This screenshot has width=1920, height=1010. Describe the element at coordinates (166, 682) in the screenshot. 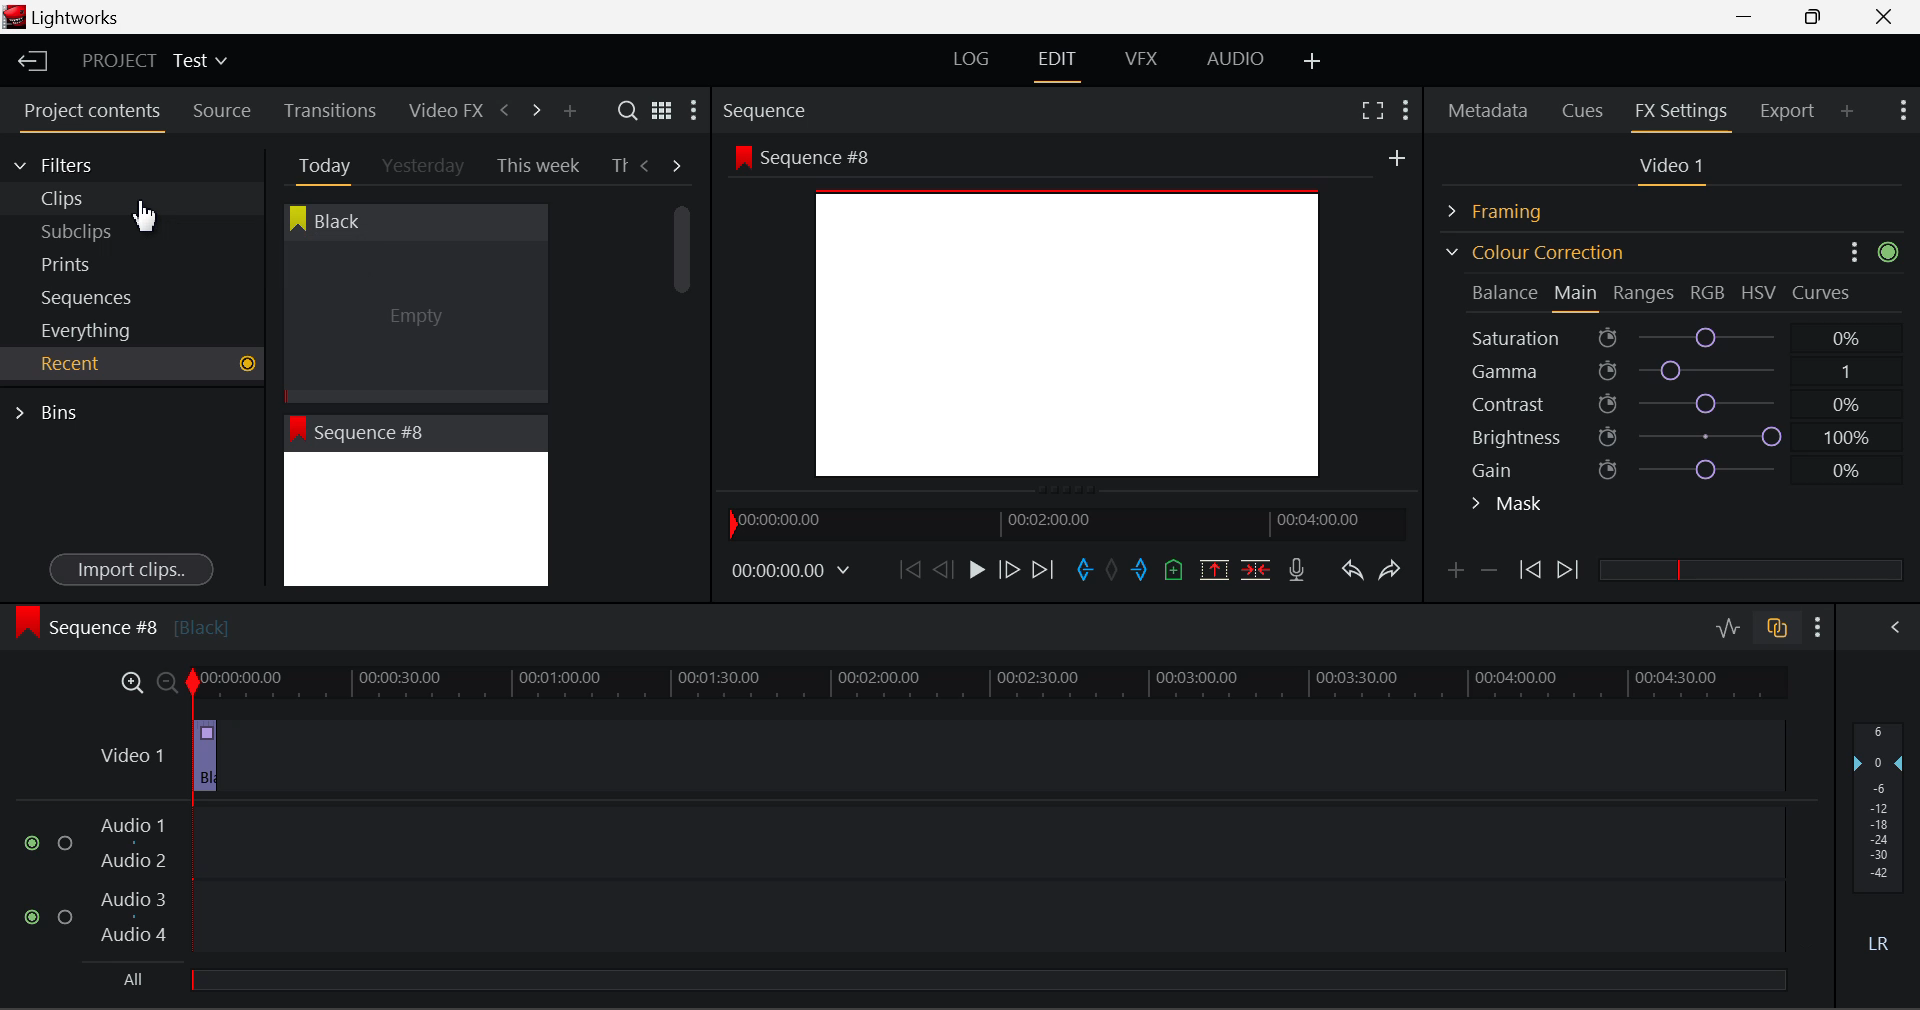

I see `Timeline Zoom Out` at that location.